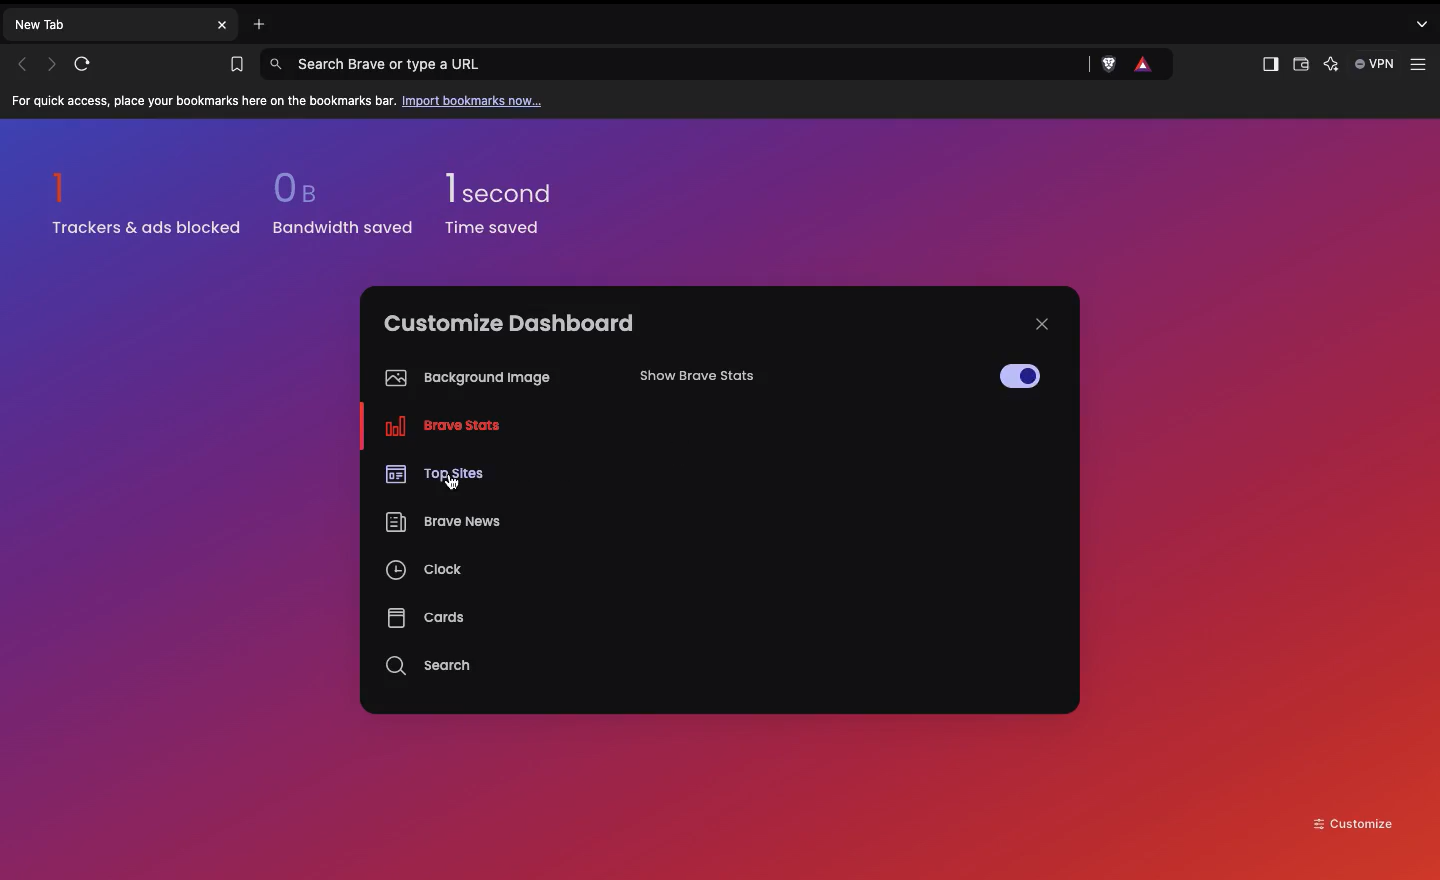  What do you see at coordinates (1032, 200) in the screenshot?
I see `New background` at bounding box center [1032, 200].